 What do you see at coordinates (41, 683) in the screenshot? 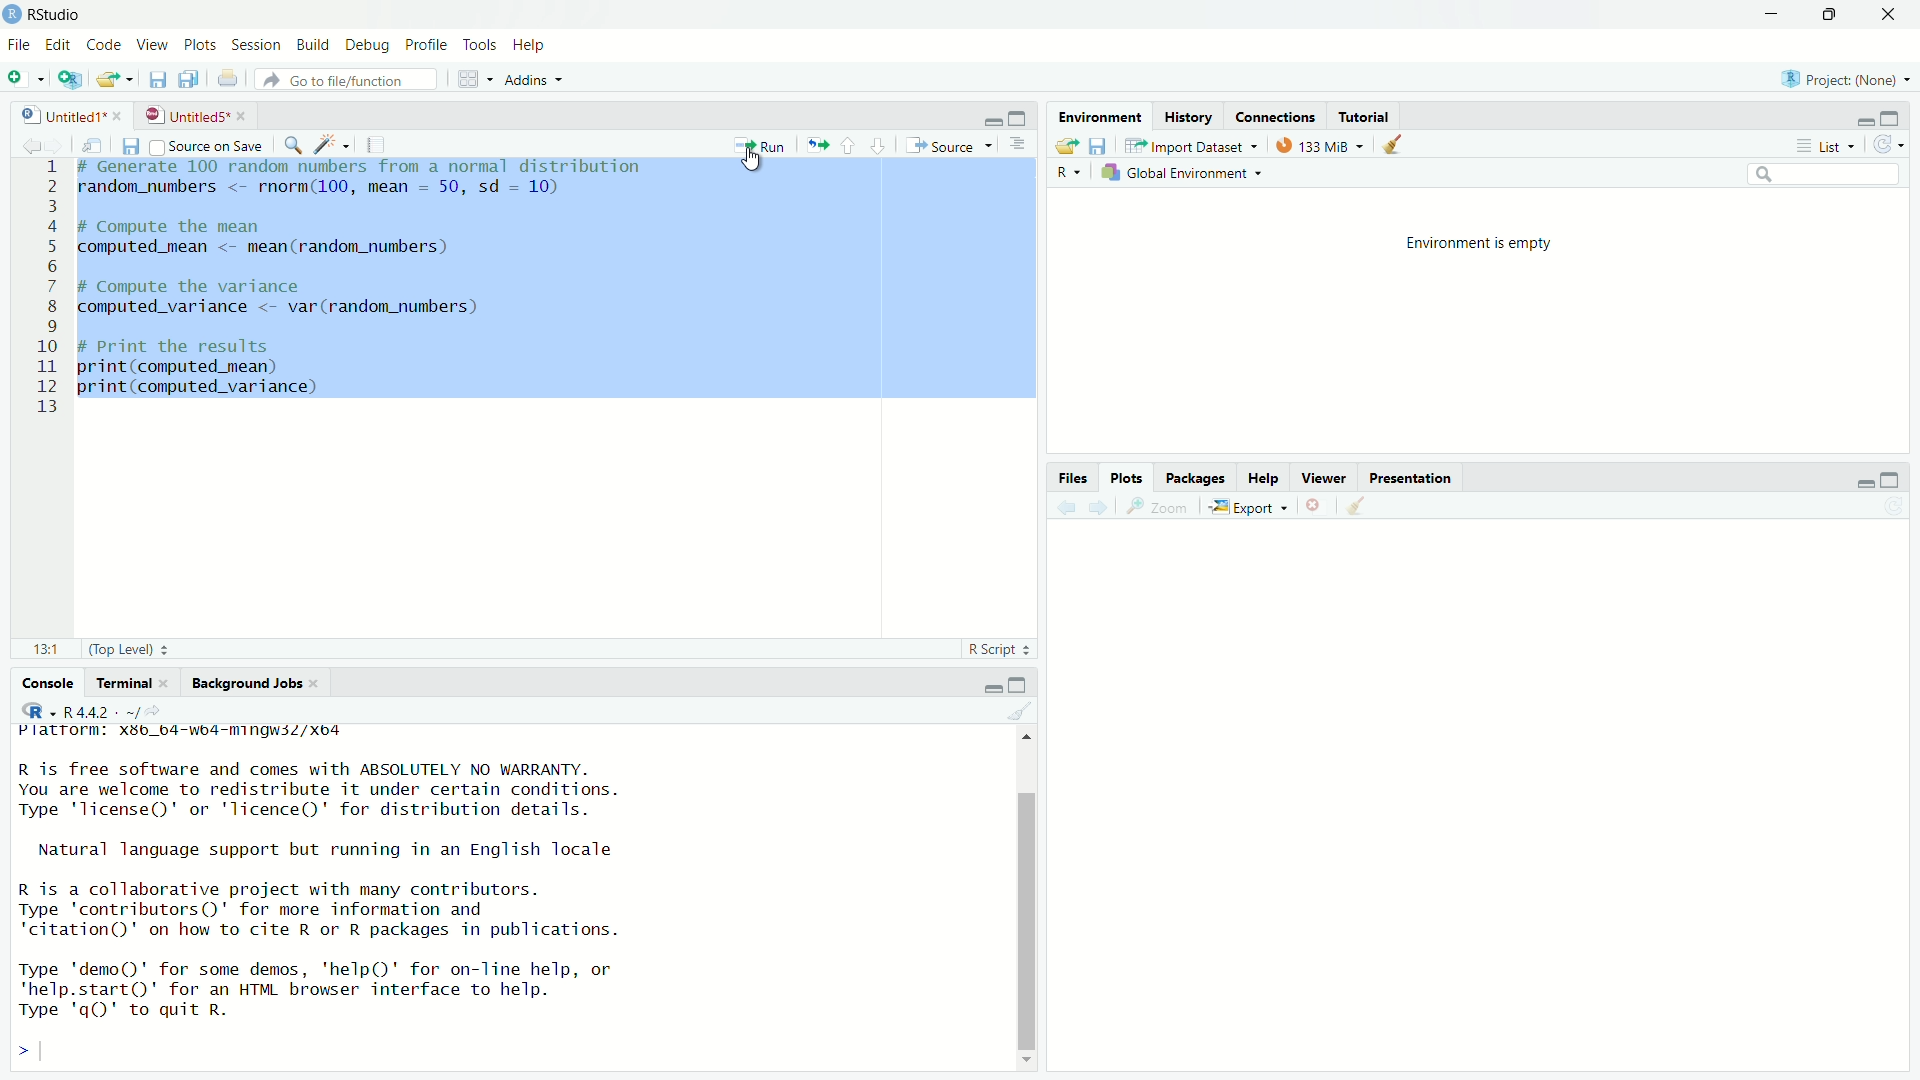
I see `console` at bounding box center [41, 683].